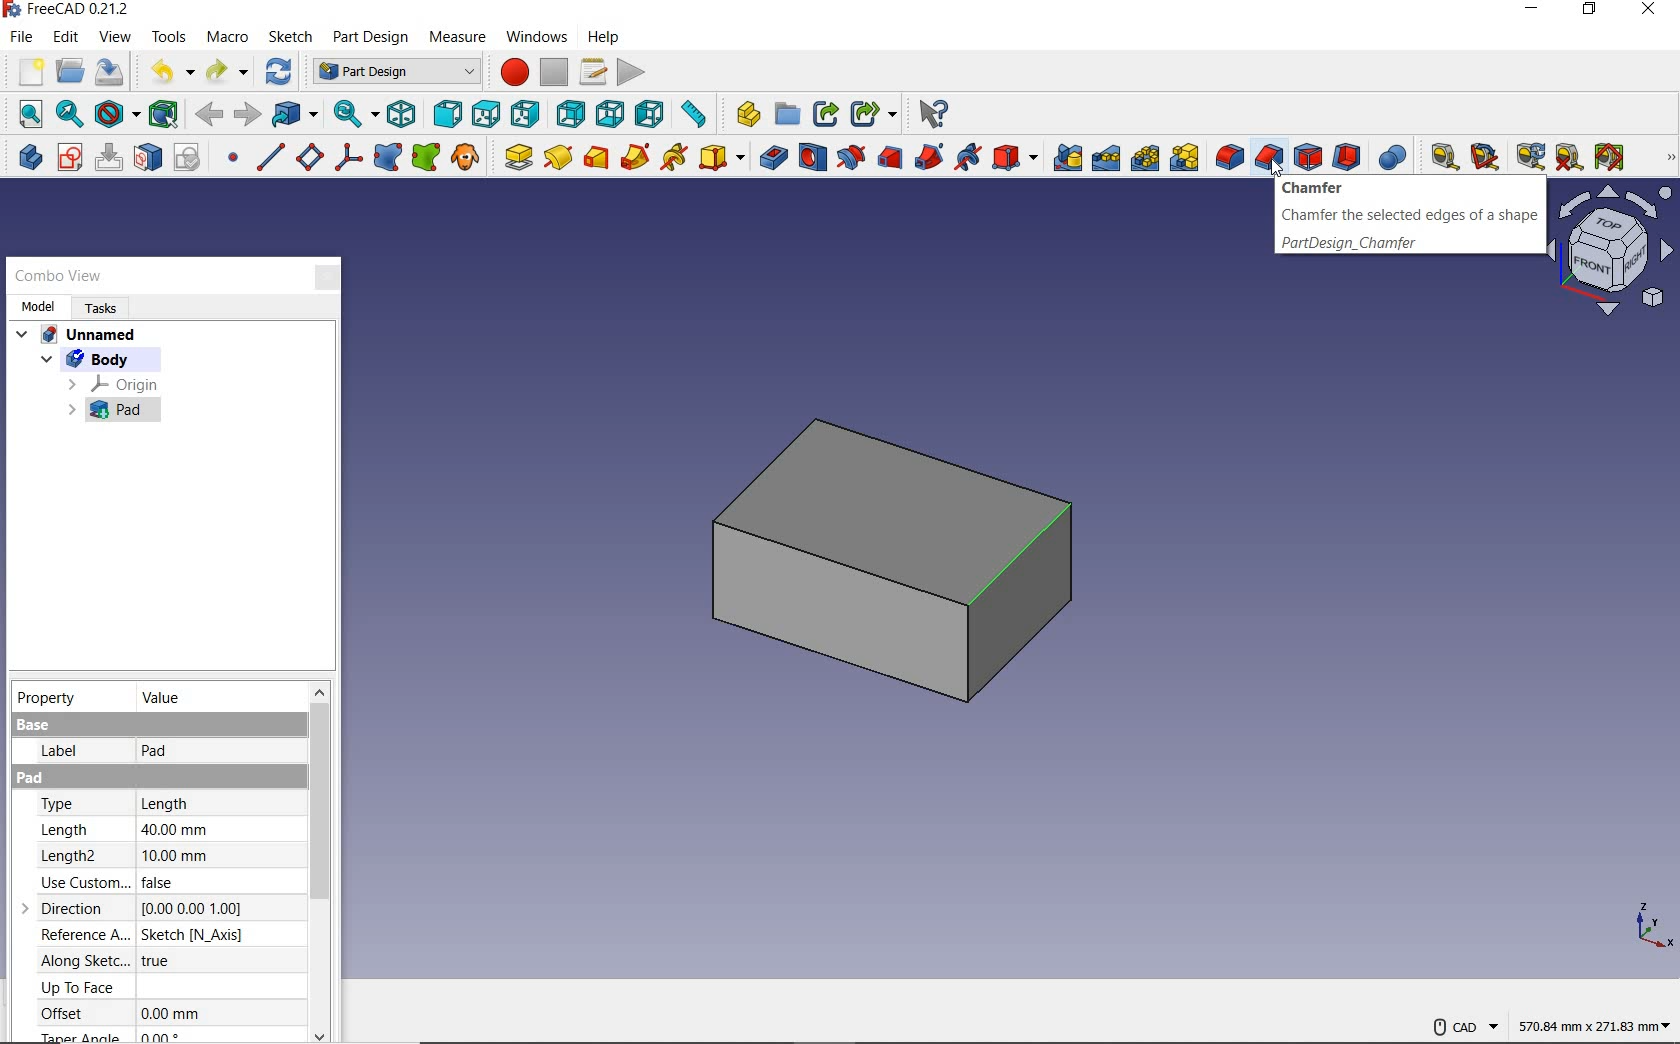  Describe the element at coordinates (745, 116) in the screenshot. I see `create part` at that location.